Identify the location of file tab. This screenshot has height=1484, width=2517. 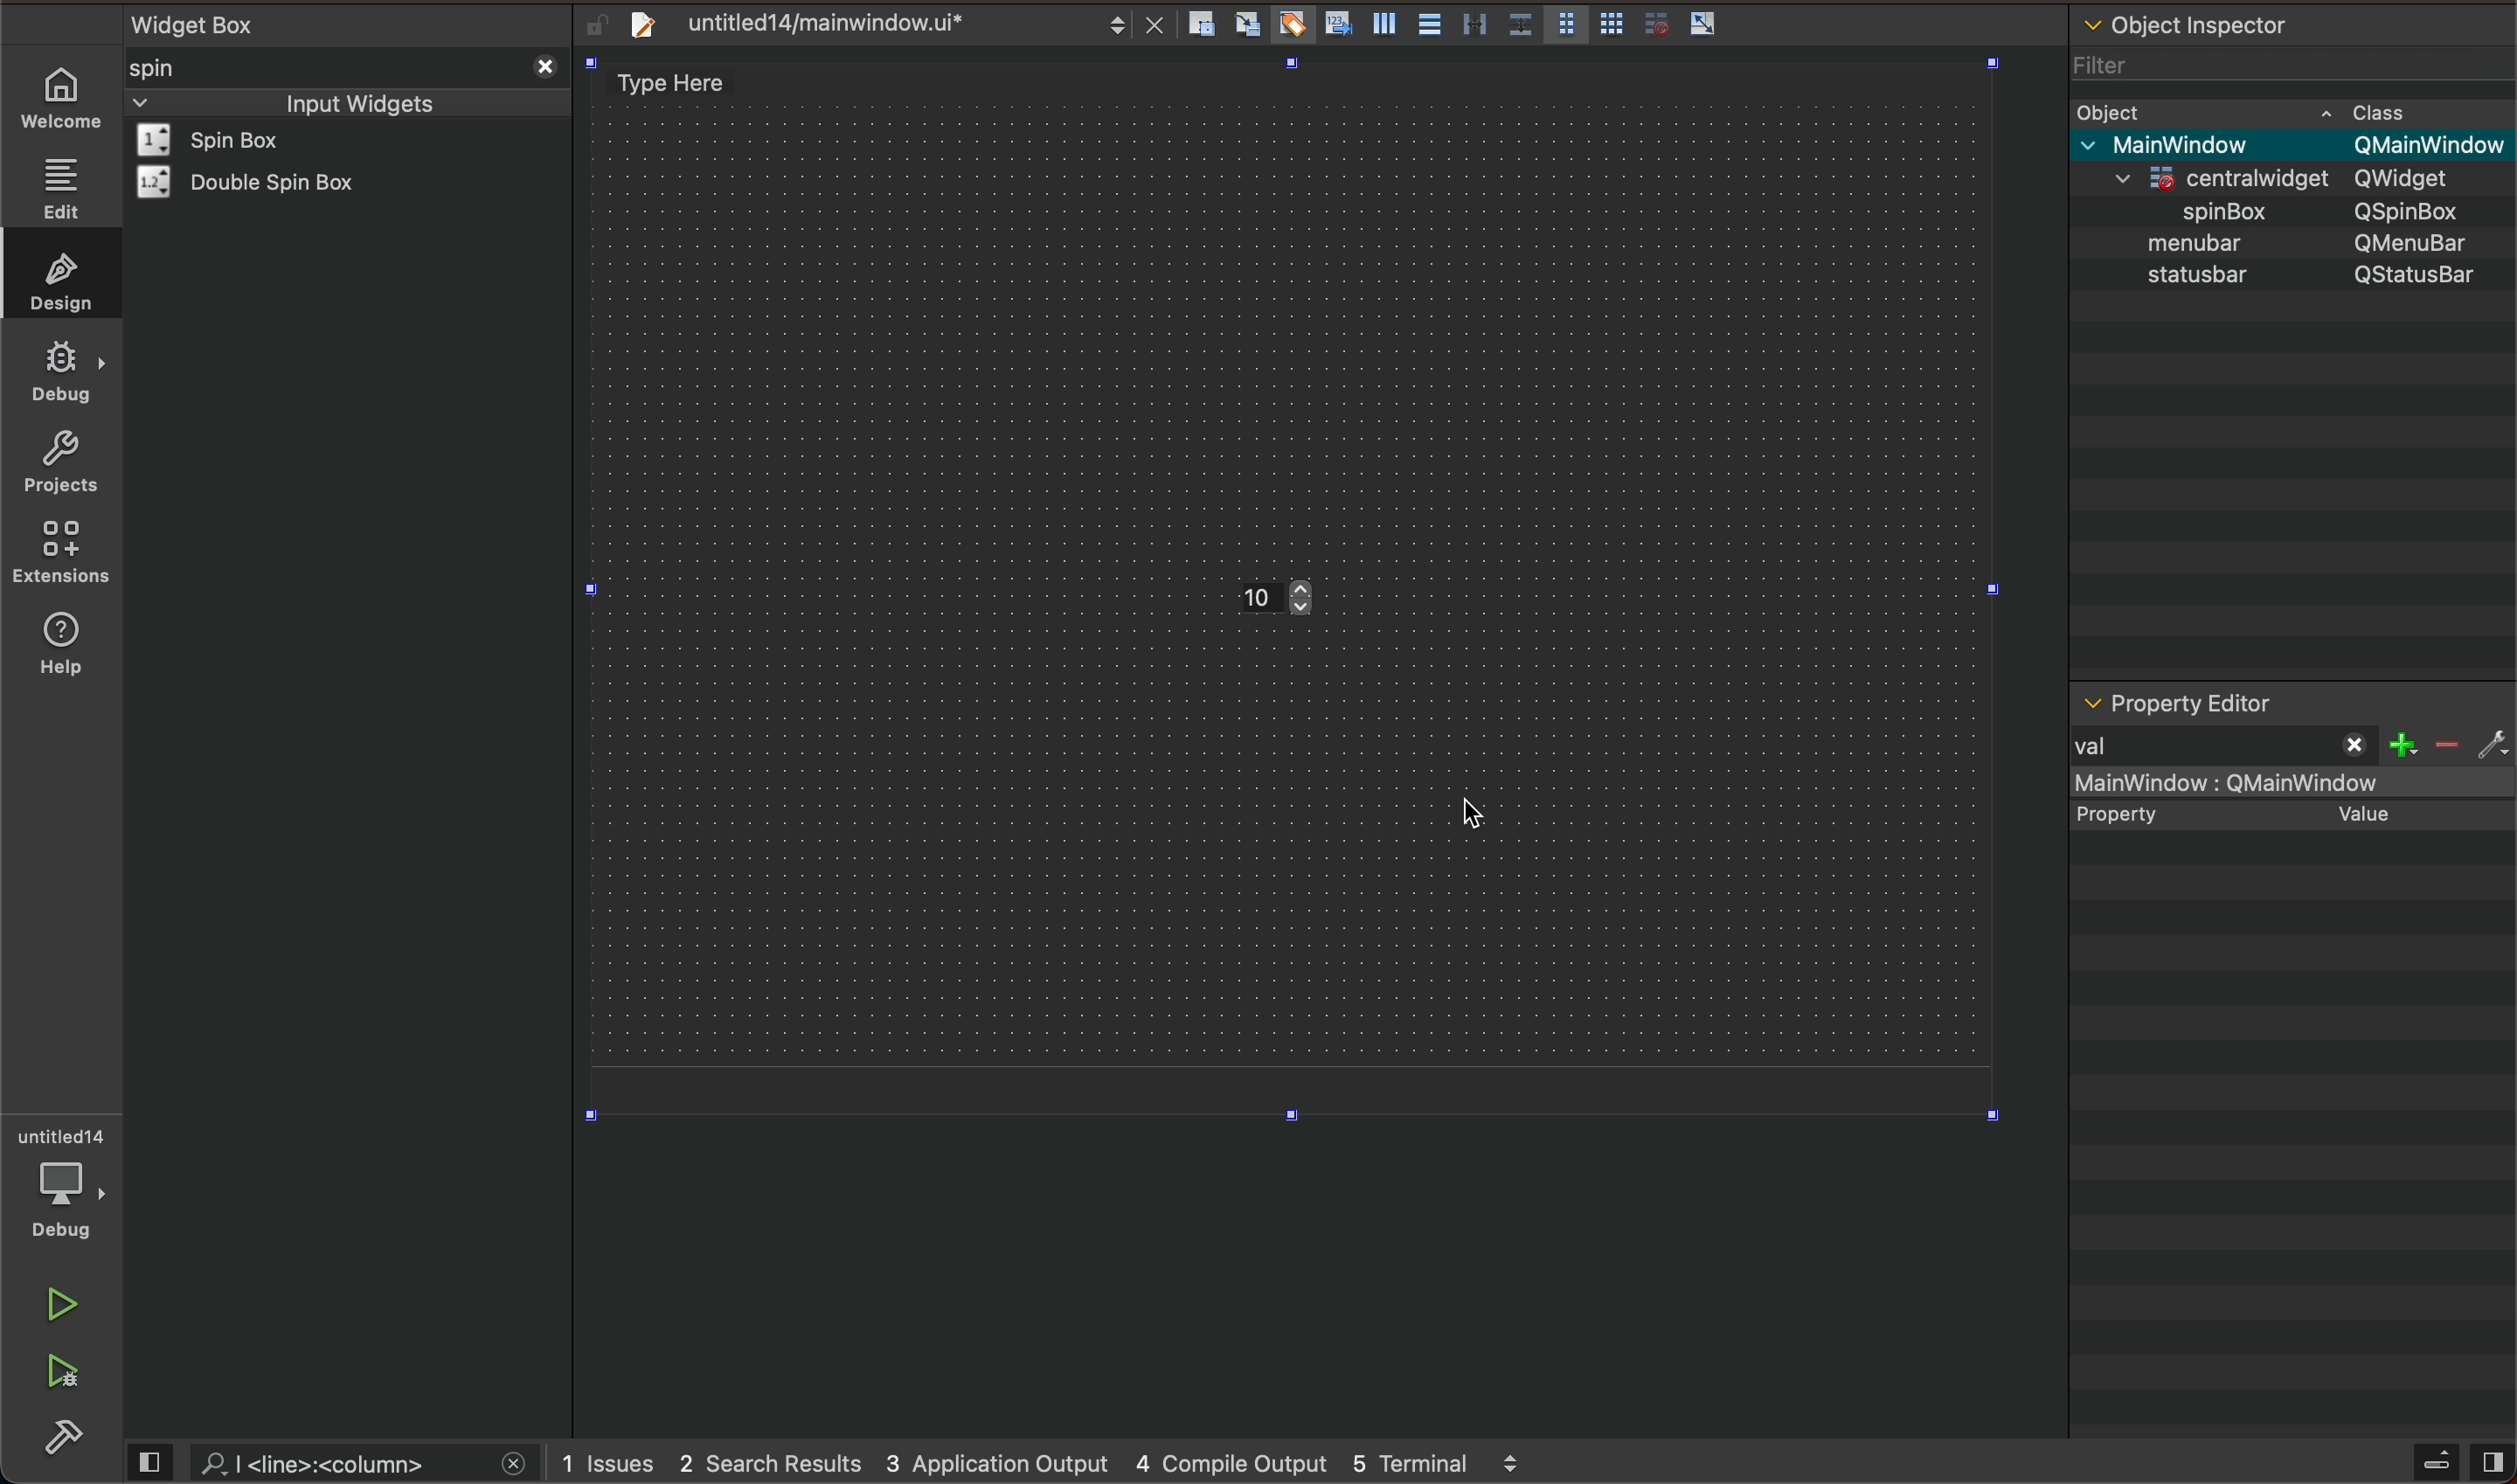
(874, 23).